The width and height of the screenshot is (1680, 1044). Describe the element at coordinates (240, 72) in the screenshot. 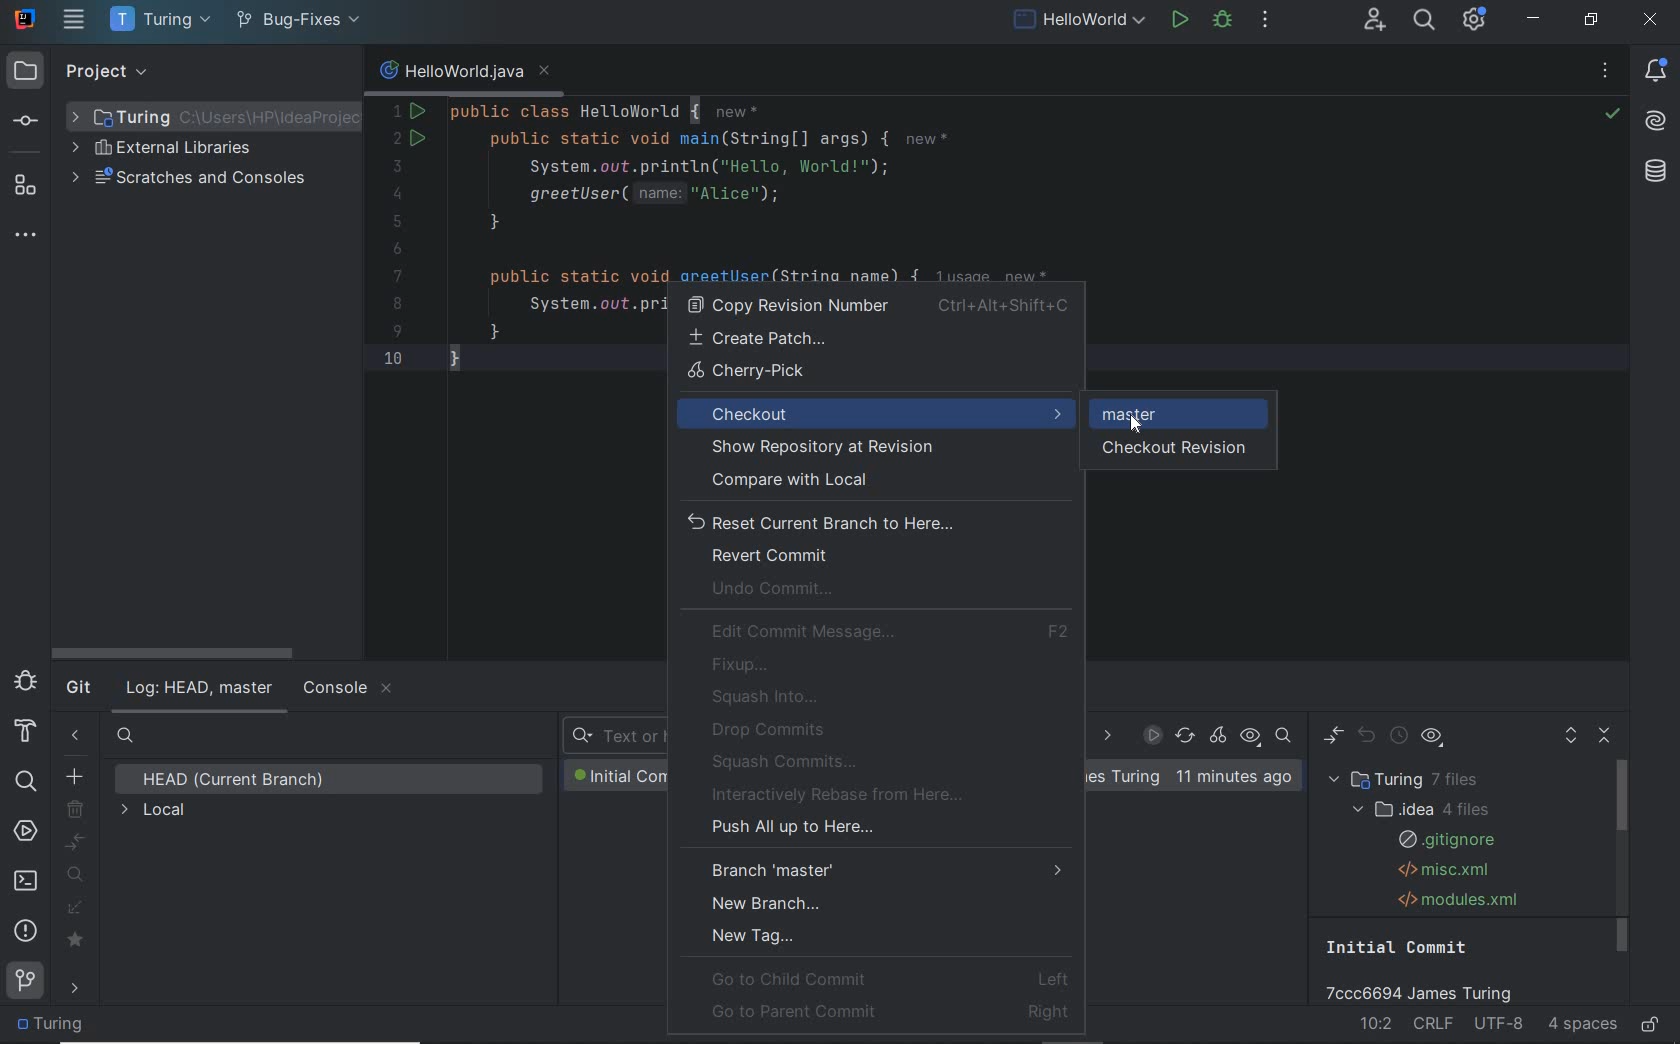

I see `expand` at that location.